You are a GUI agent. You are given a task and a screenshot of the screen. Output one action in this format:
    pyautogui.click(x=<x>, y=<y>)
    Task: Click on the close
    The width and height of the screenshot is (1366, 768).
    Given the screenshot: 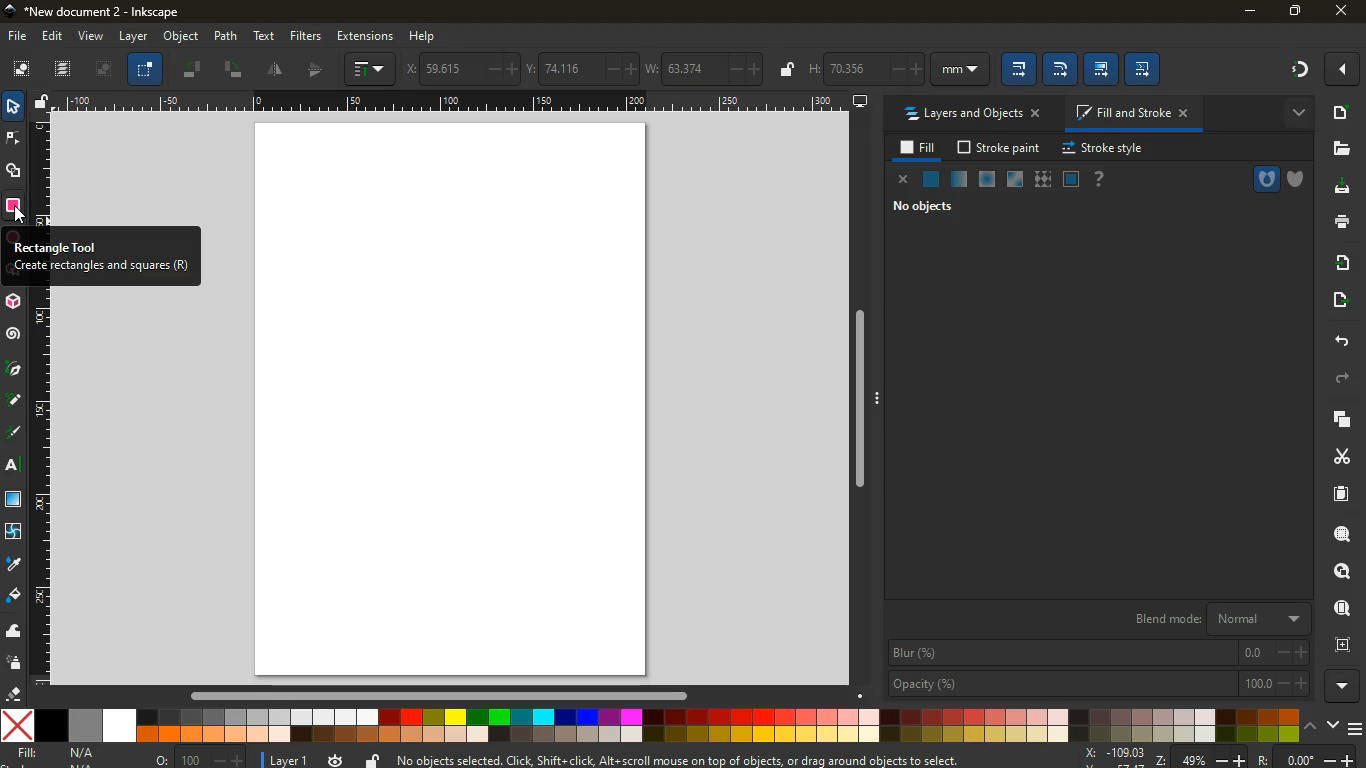 What is the action you would take?
    pyautogui.click(x=905, y=181)
    